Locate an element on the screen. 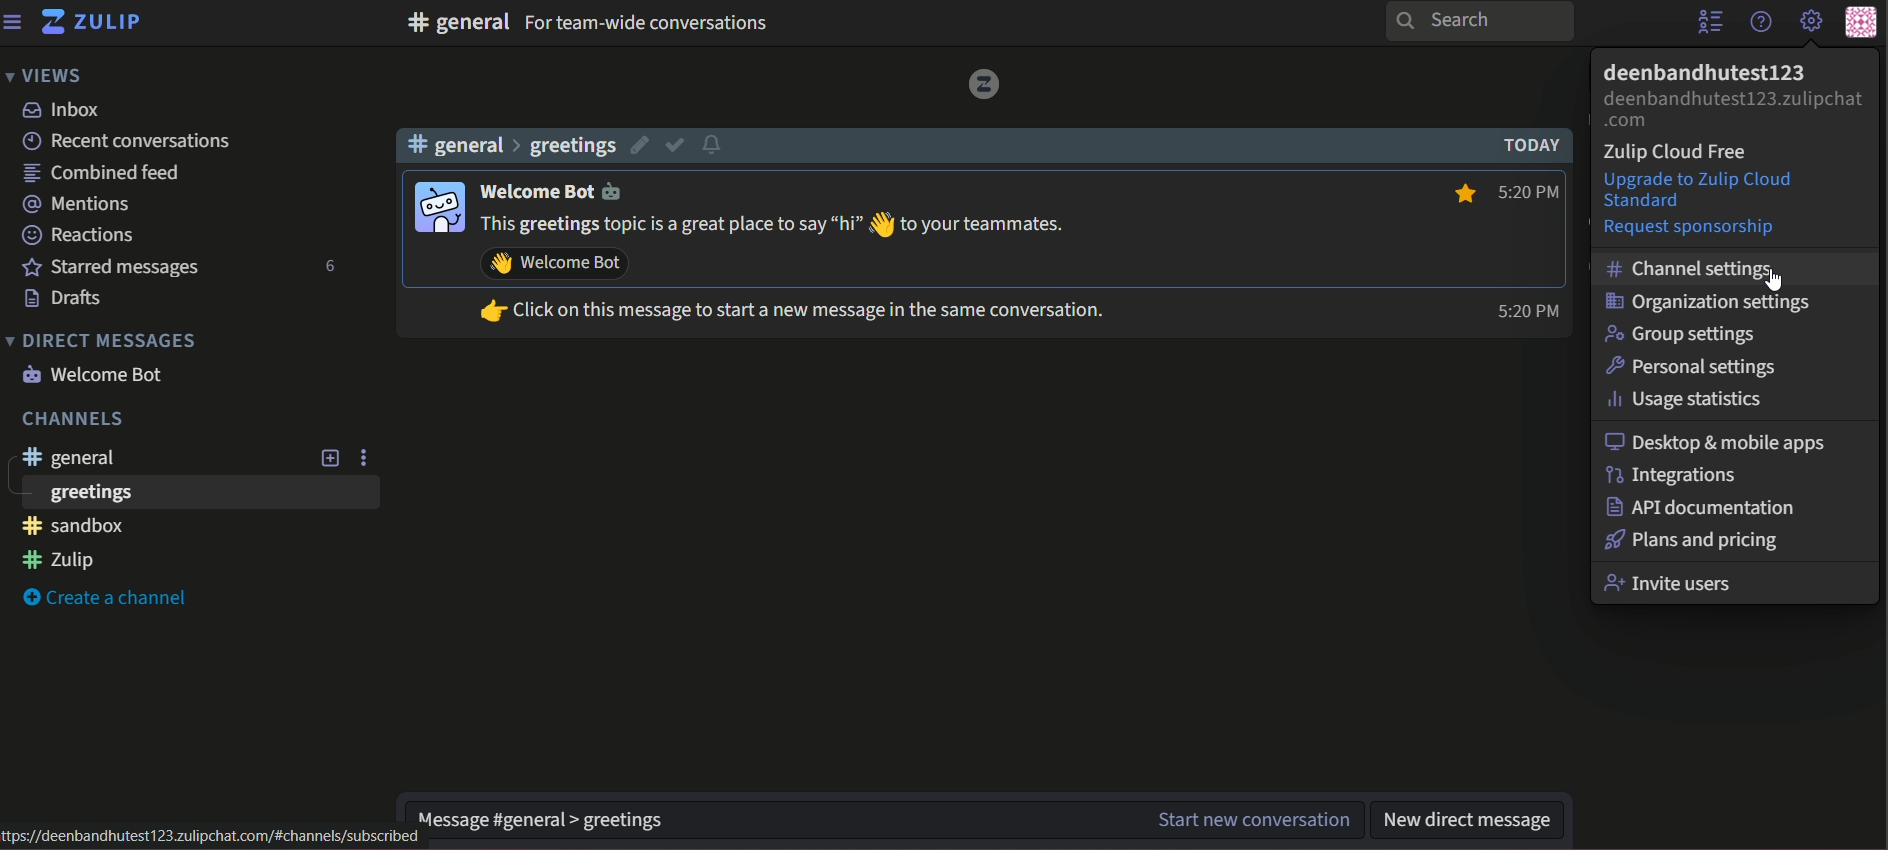 The width and height of the screenshot is (1888, 850). plans and pricing is located at coordinates (1694, 540).